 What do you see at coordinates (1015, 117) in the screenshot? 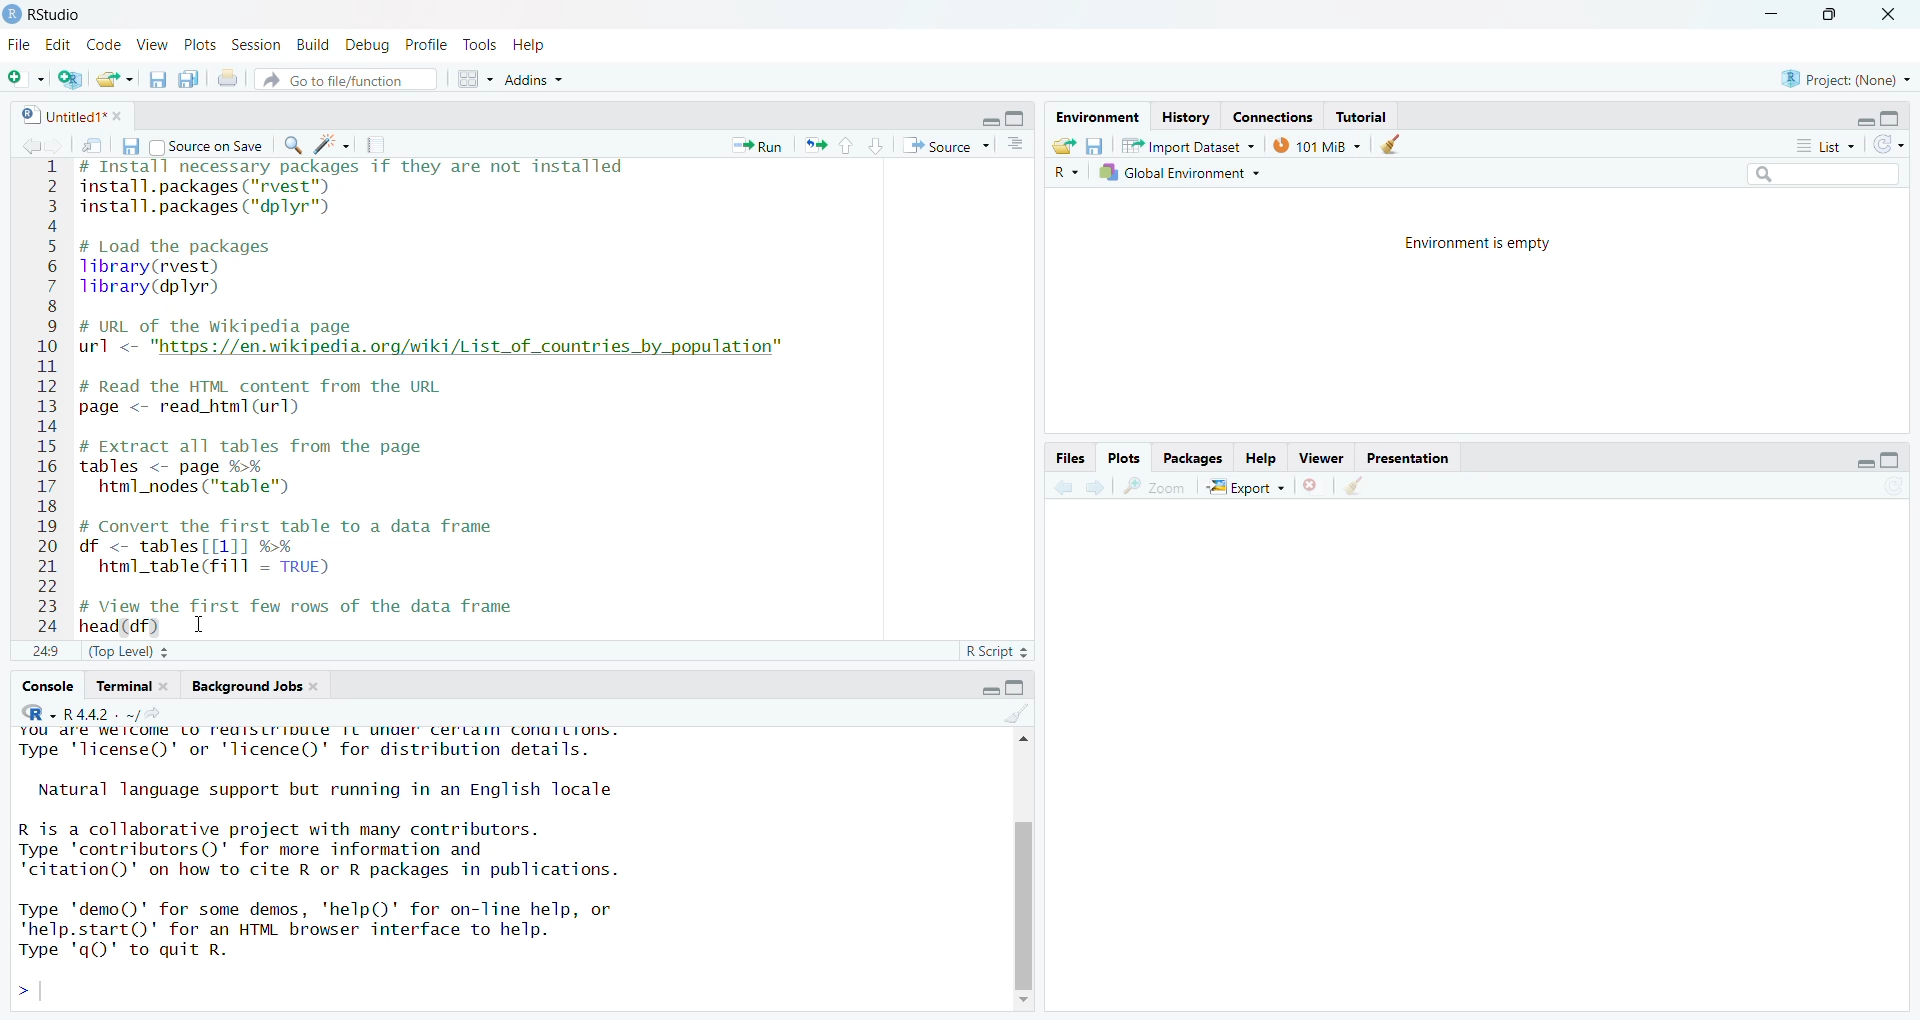
I see `maximize` at bounding box center [1015, 117].